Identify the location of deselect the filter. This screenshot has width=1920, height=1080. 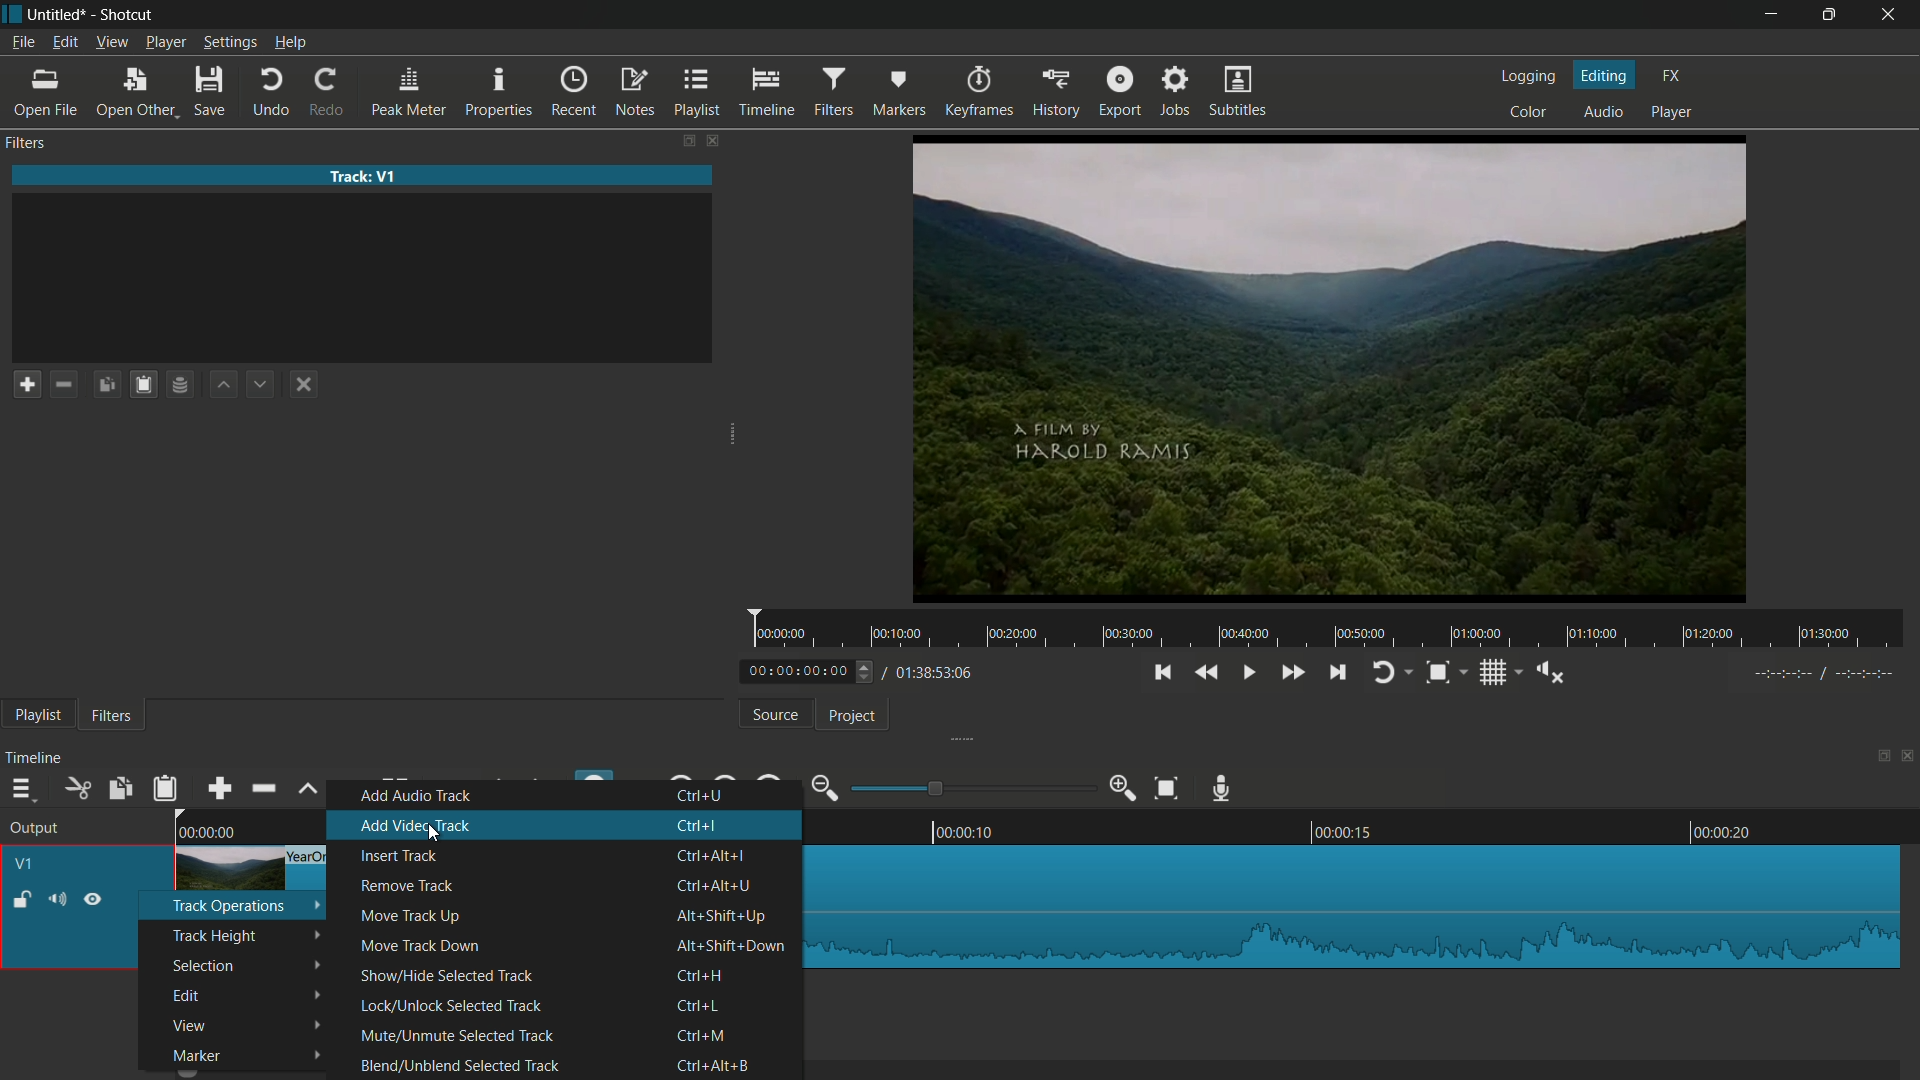
(304, 384).